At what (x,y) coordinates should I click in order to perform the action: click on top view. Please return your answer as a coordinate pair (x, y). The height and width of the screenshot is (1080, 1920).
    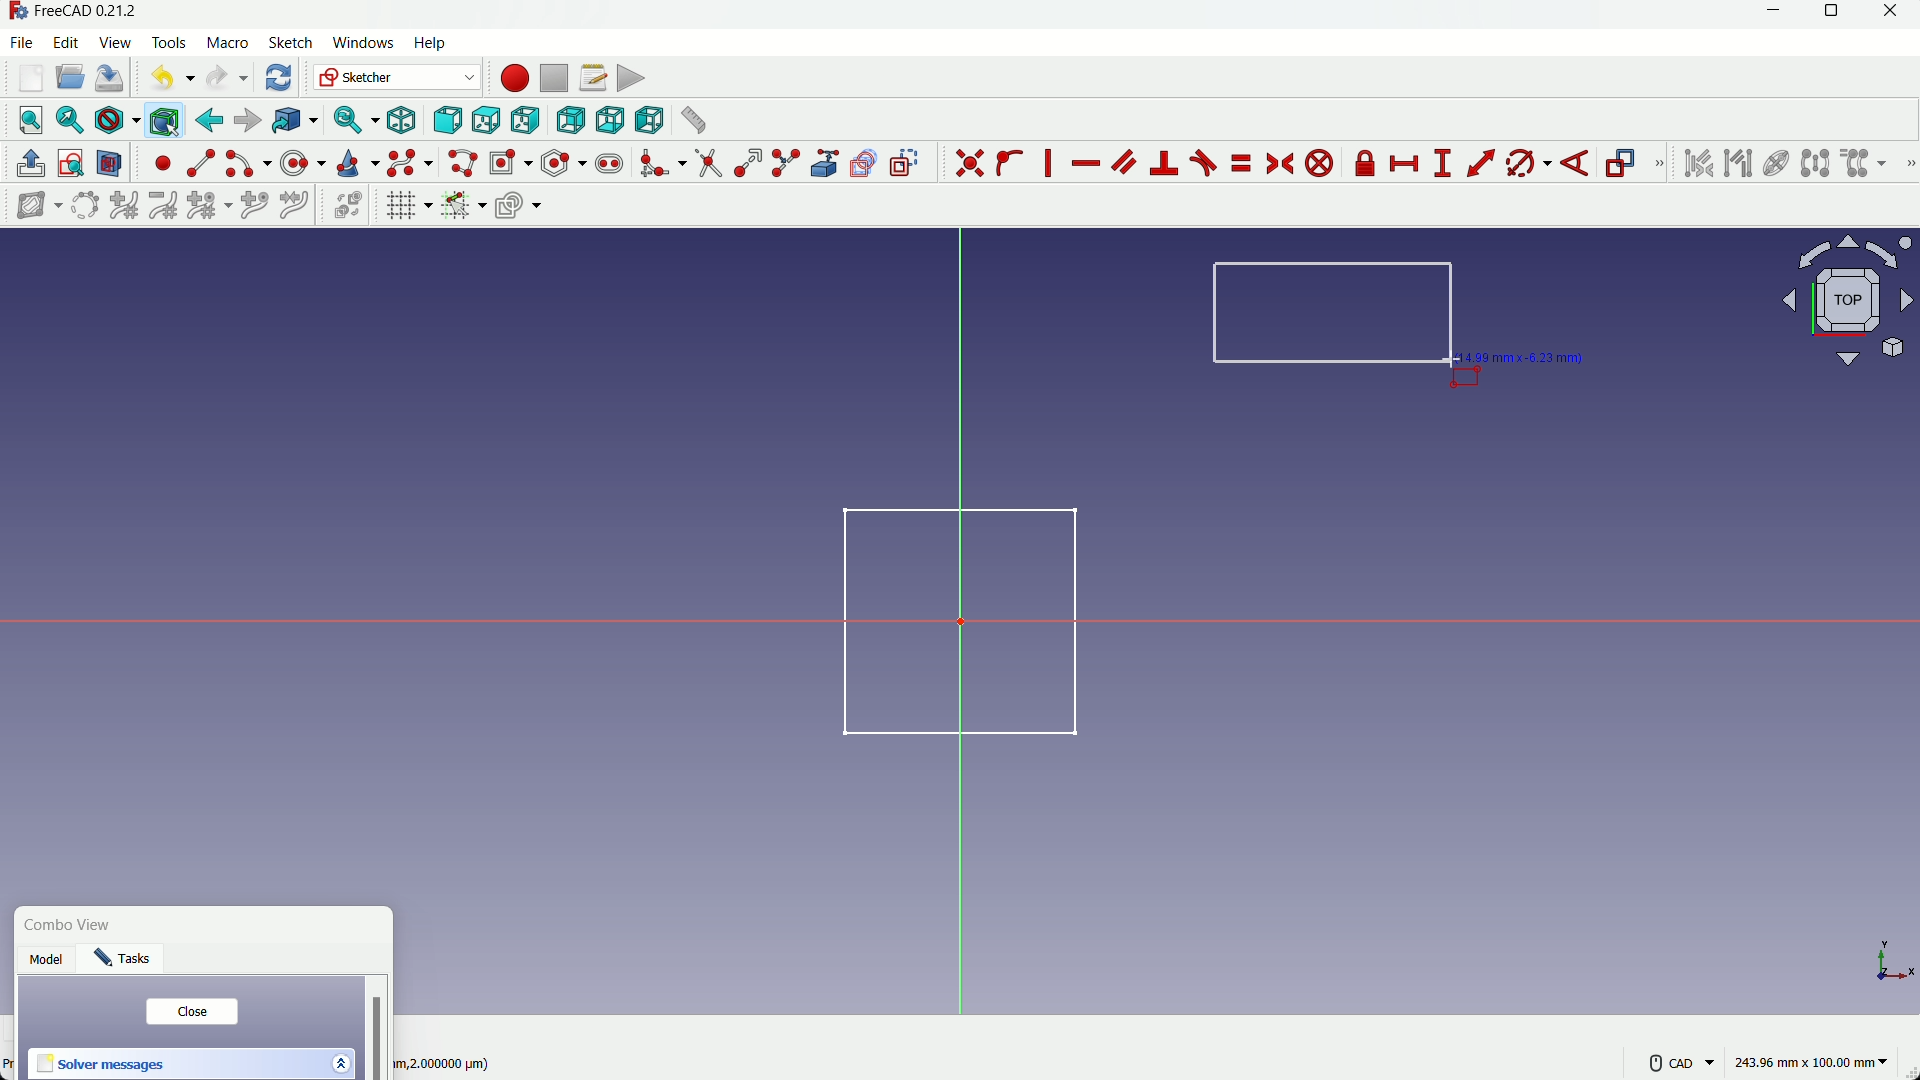
    Looking at the image, I should click on (485, 122).